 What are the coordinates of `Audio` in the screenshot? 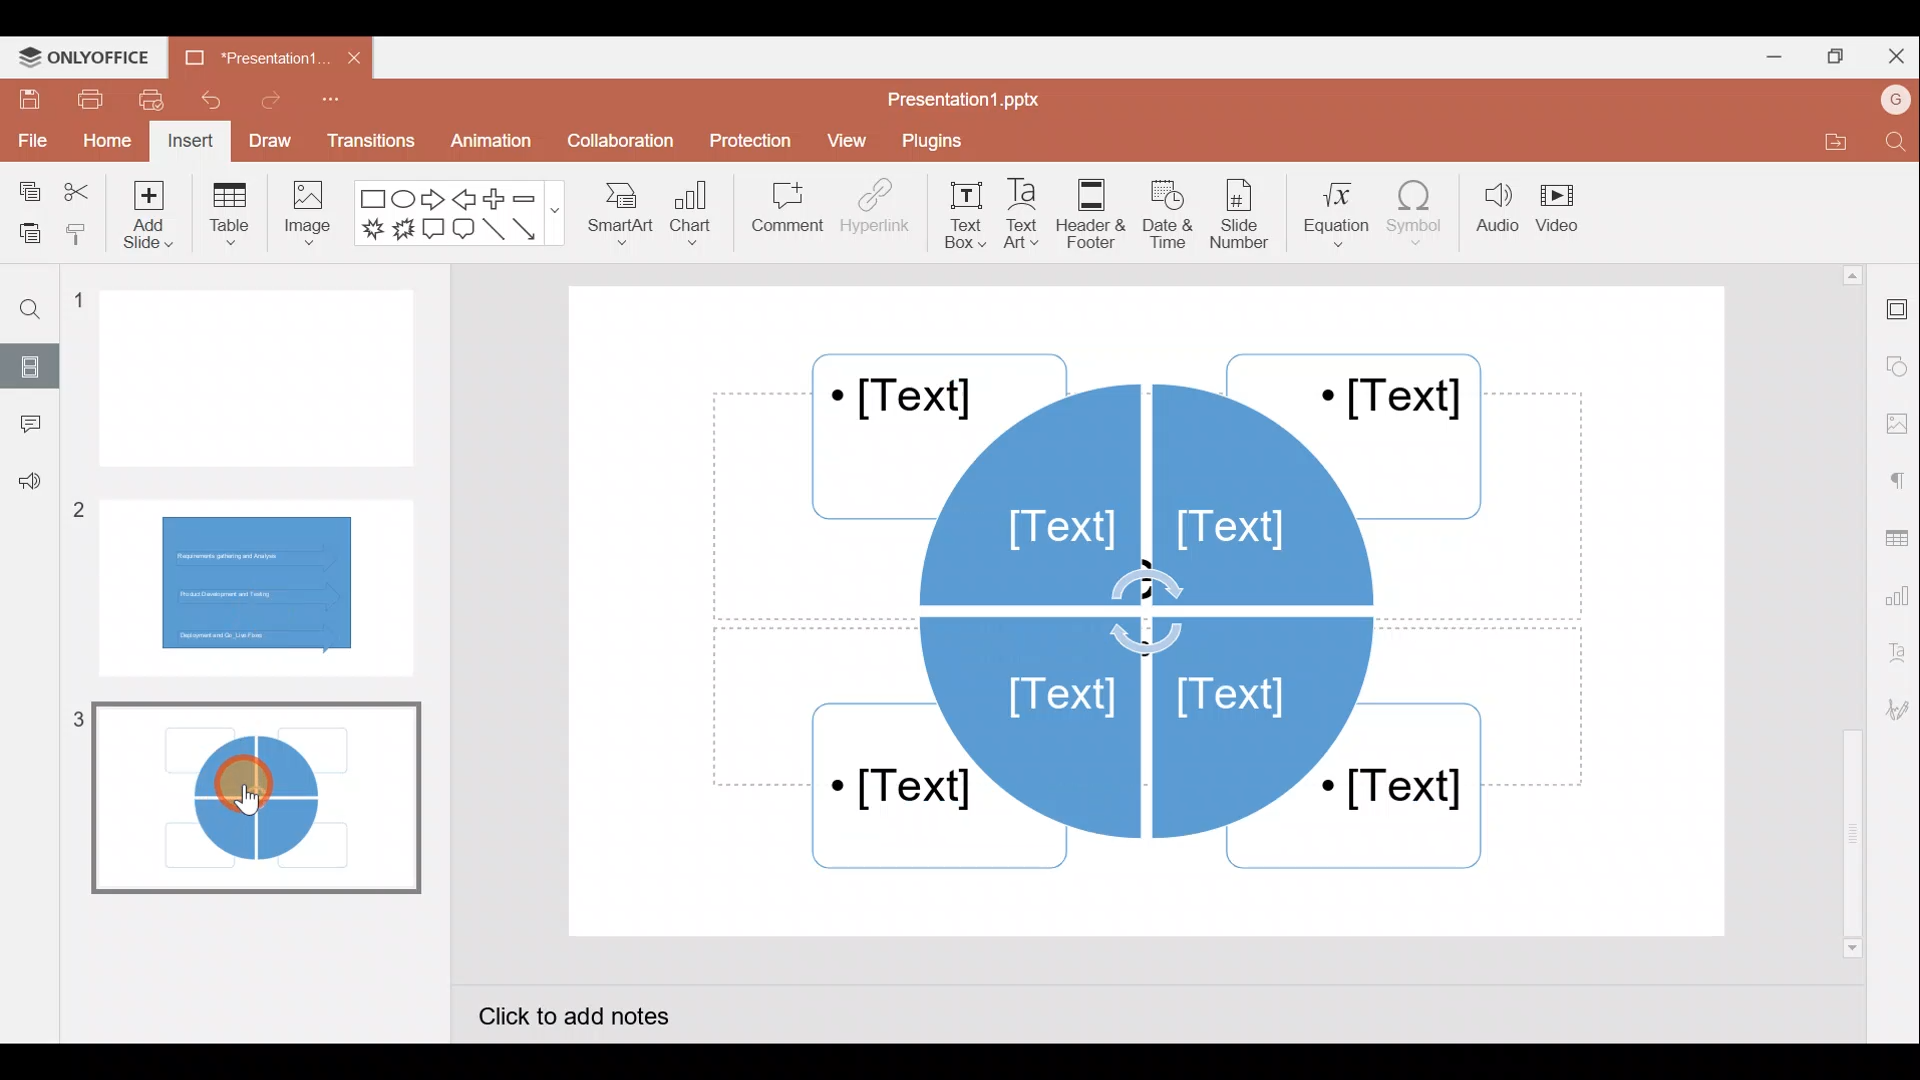 It's located at (1493, 215).